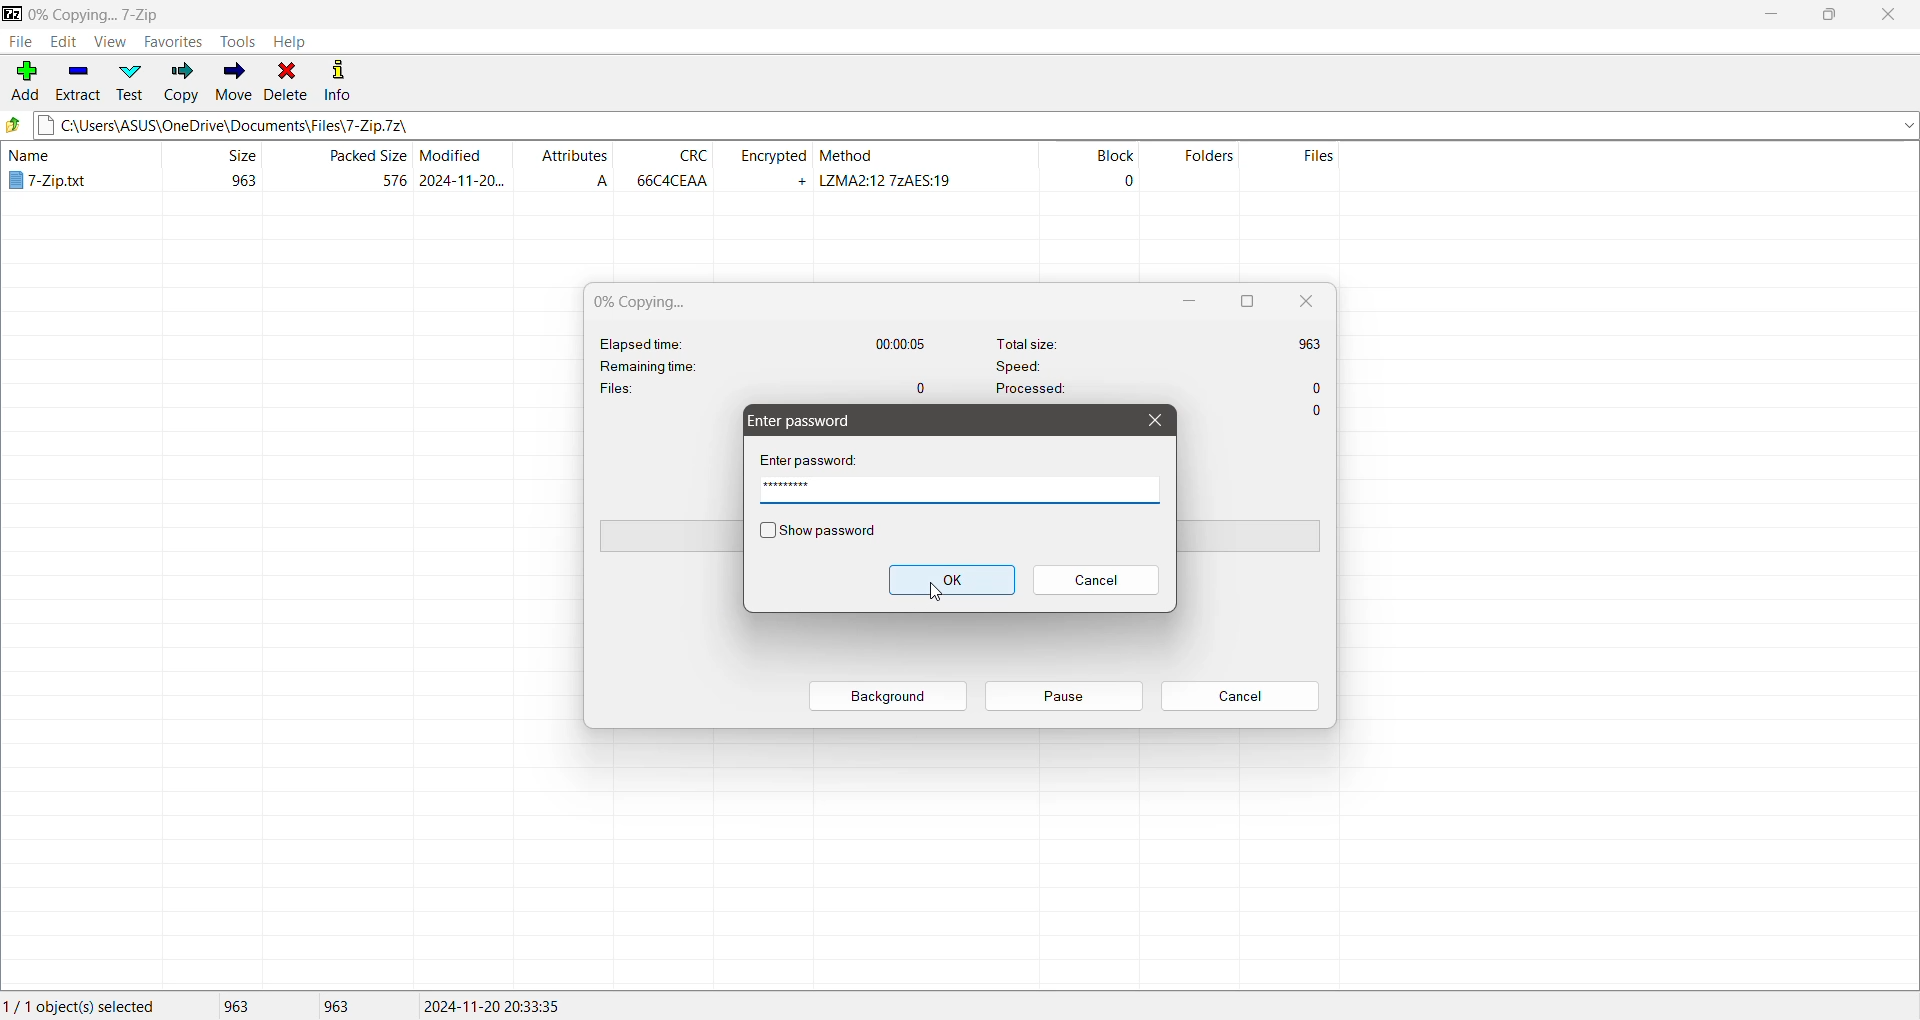 The height and width of the screenshot is (1020, 1920). I want to click on Move, so click(234, 79).